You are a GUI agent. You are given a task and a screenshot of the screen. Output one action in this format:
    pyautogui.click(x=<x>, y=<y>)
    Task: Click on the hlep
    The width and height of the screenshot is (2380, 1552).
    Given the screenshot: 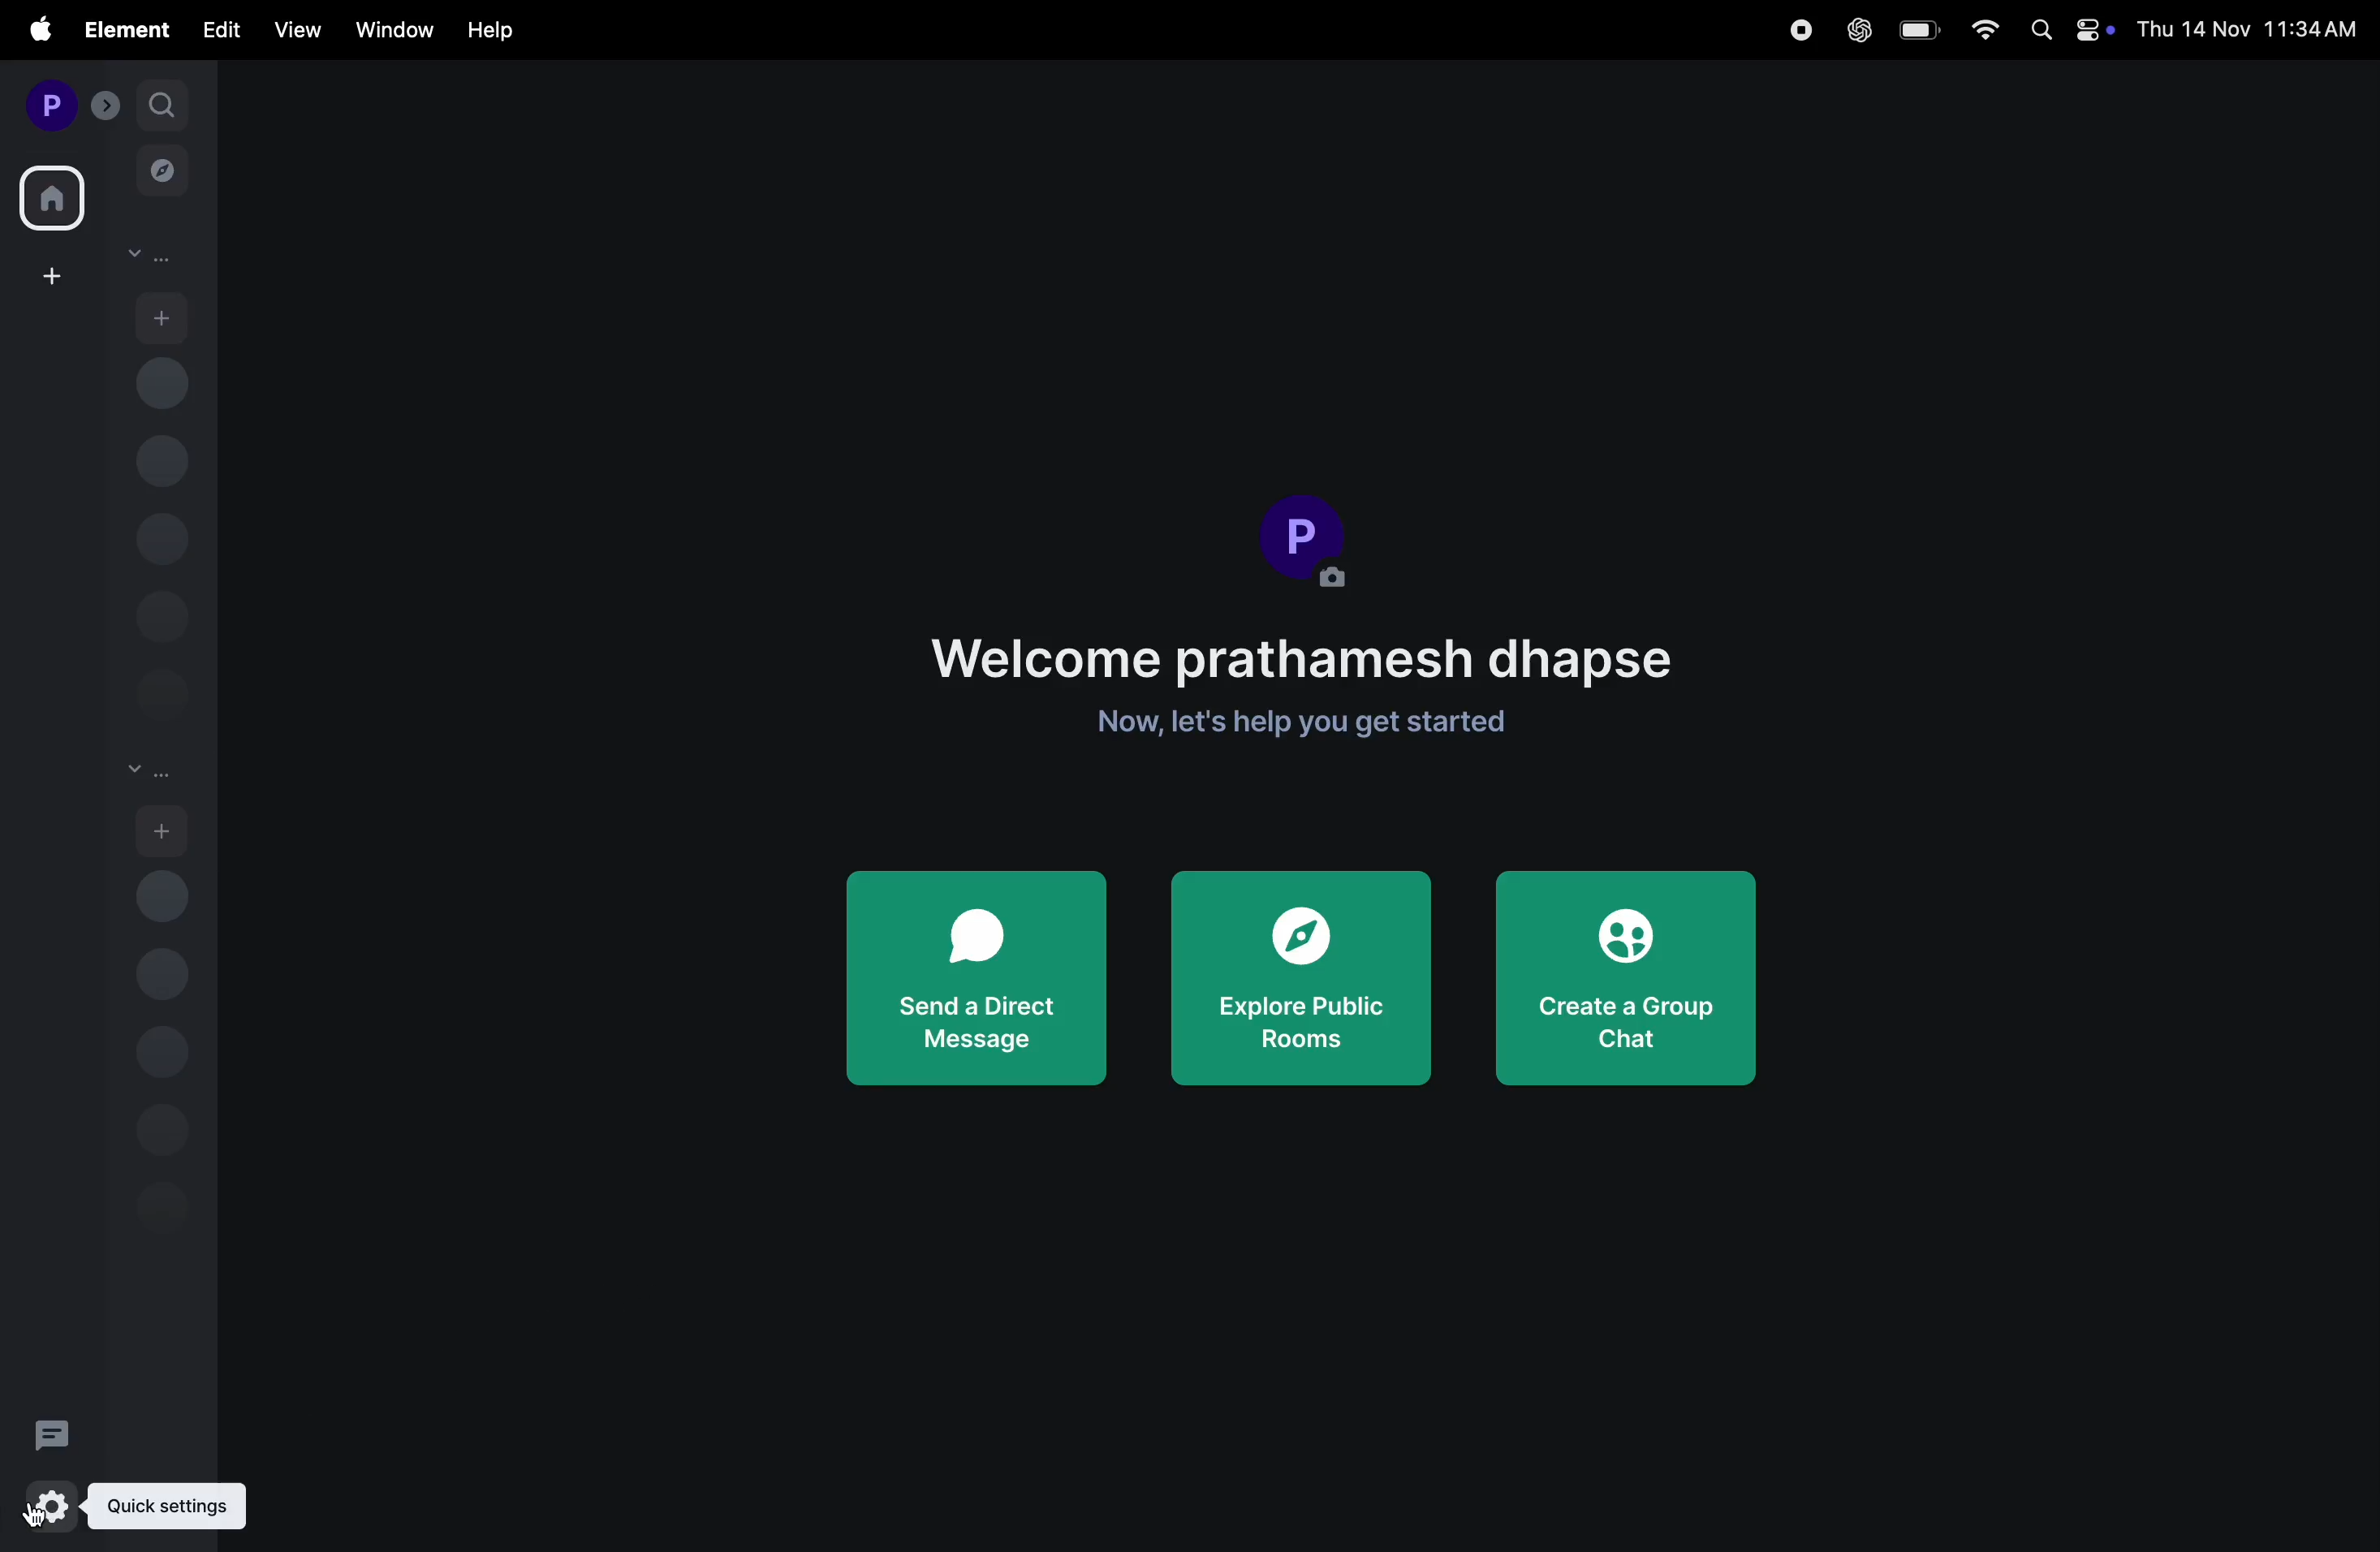 What is the action you would take?
    pyautogui.click(x=491, y=31)
    